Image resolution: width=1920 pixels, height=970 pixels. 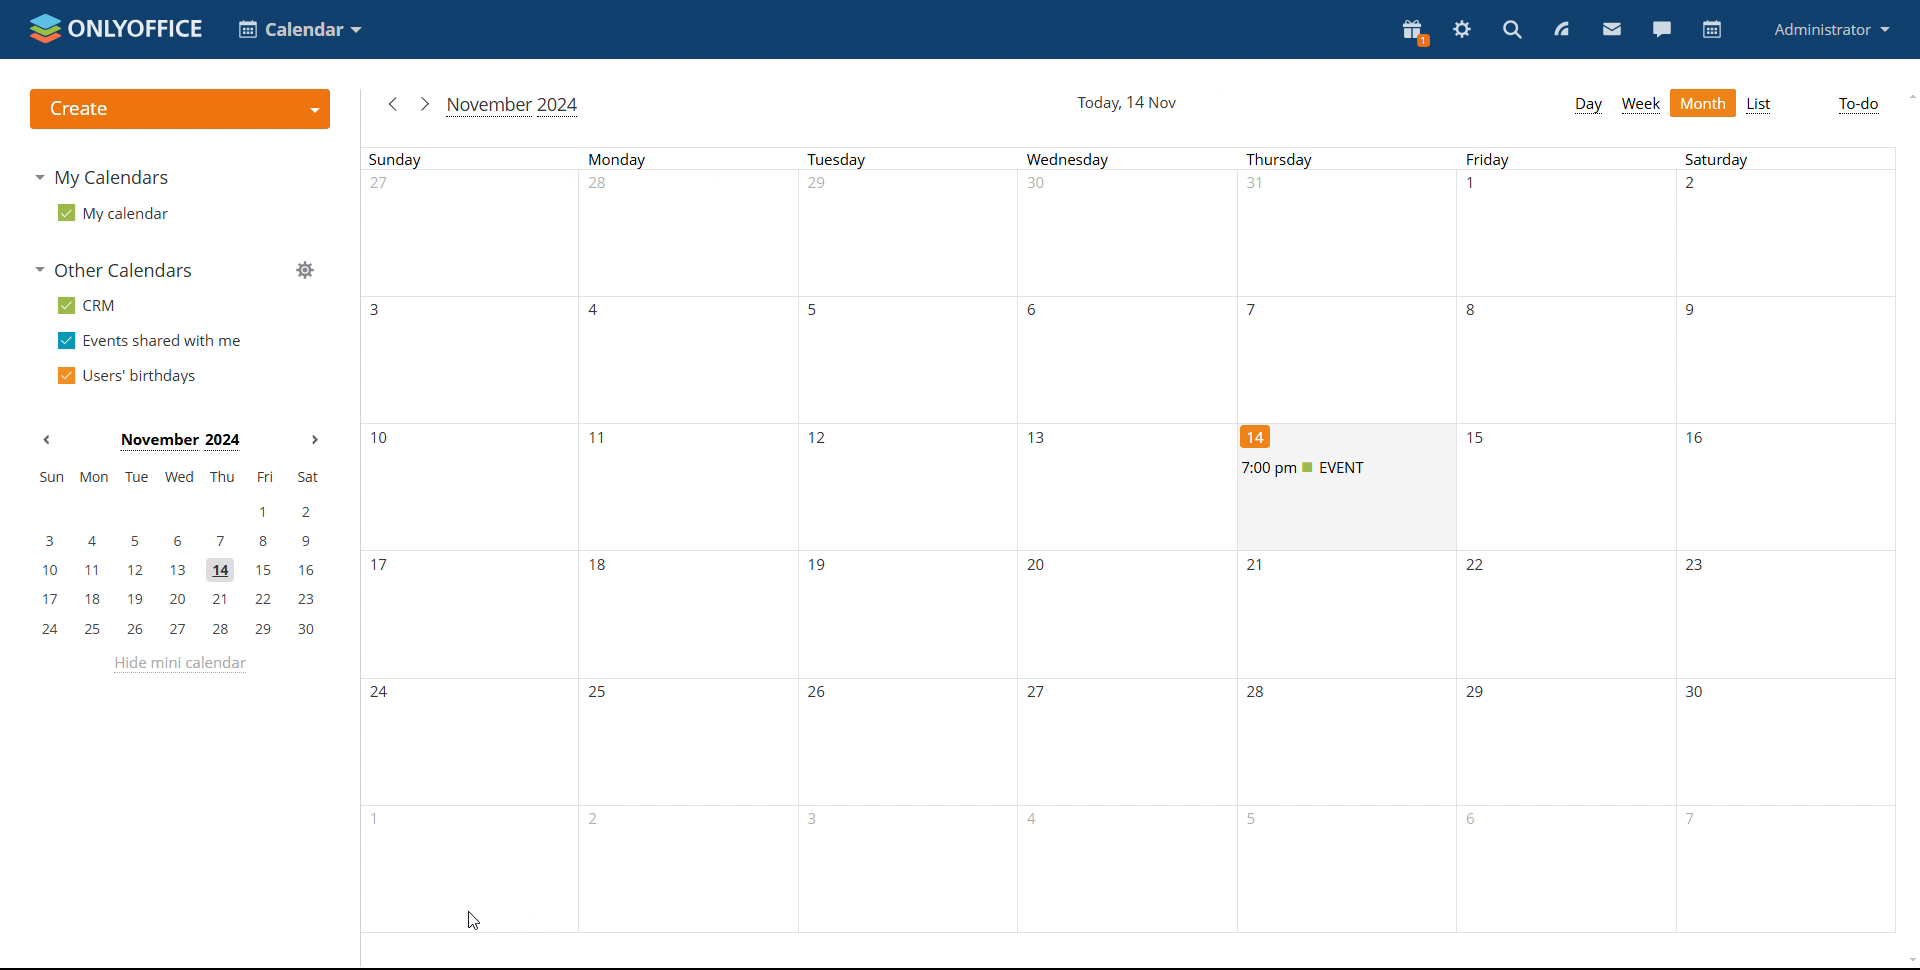 What do you see at coordinates (1125, 100) in the screenshot?
I see `current date` at bounding box center [1125, 100].